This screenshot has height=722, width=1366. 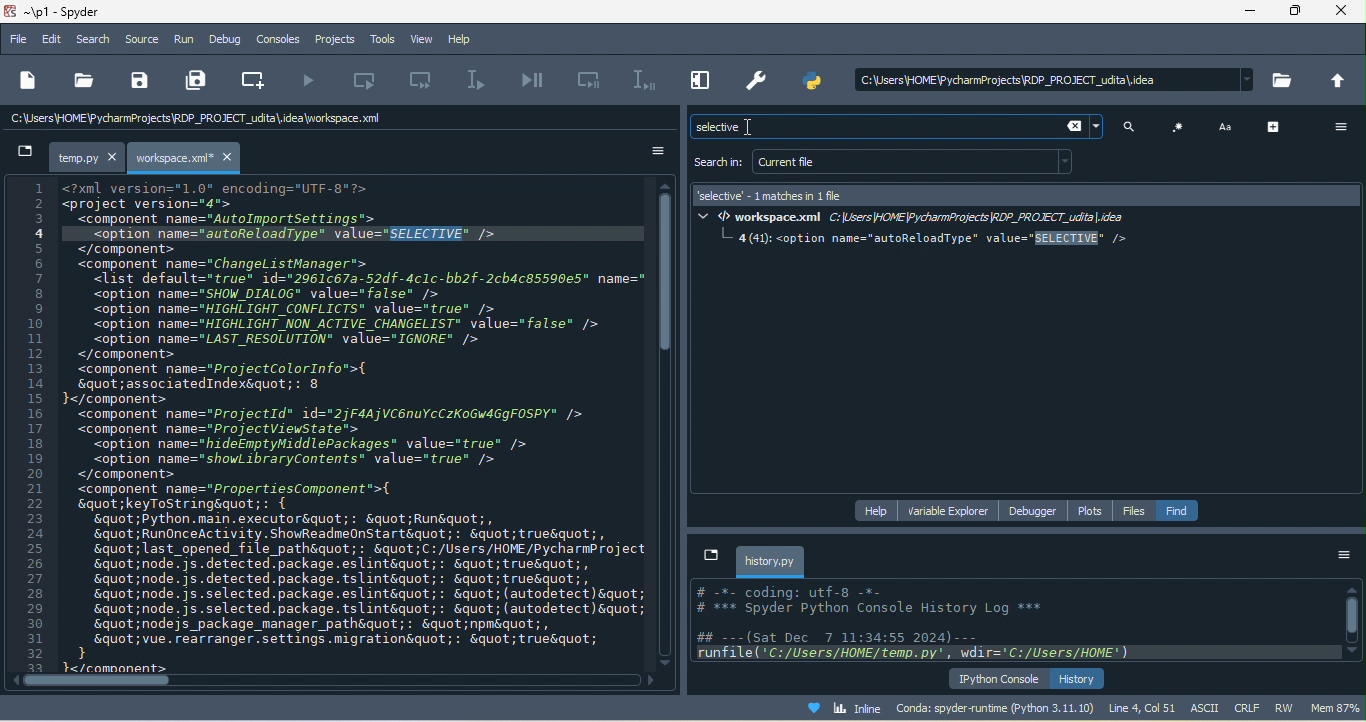 I want to click on pythonpath manager, so click(x=812, y=83).